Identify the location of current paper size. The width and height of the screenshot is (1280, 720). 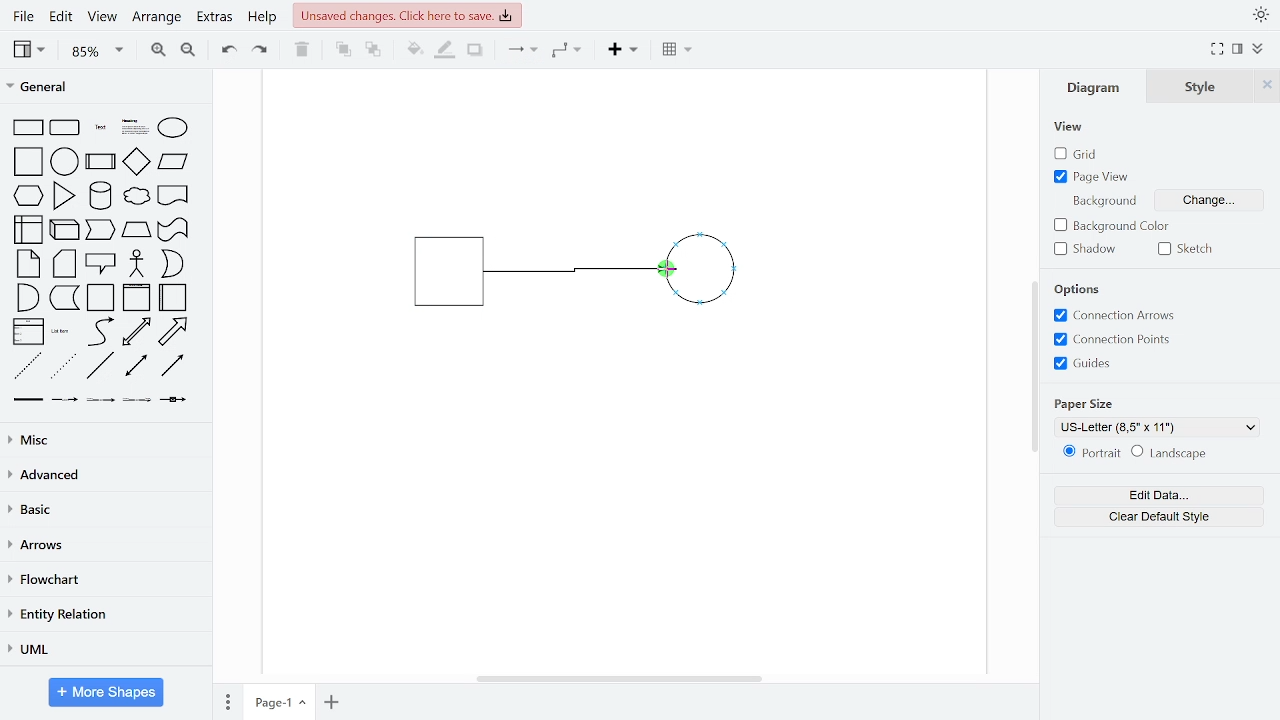
(1158, 427).